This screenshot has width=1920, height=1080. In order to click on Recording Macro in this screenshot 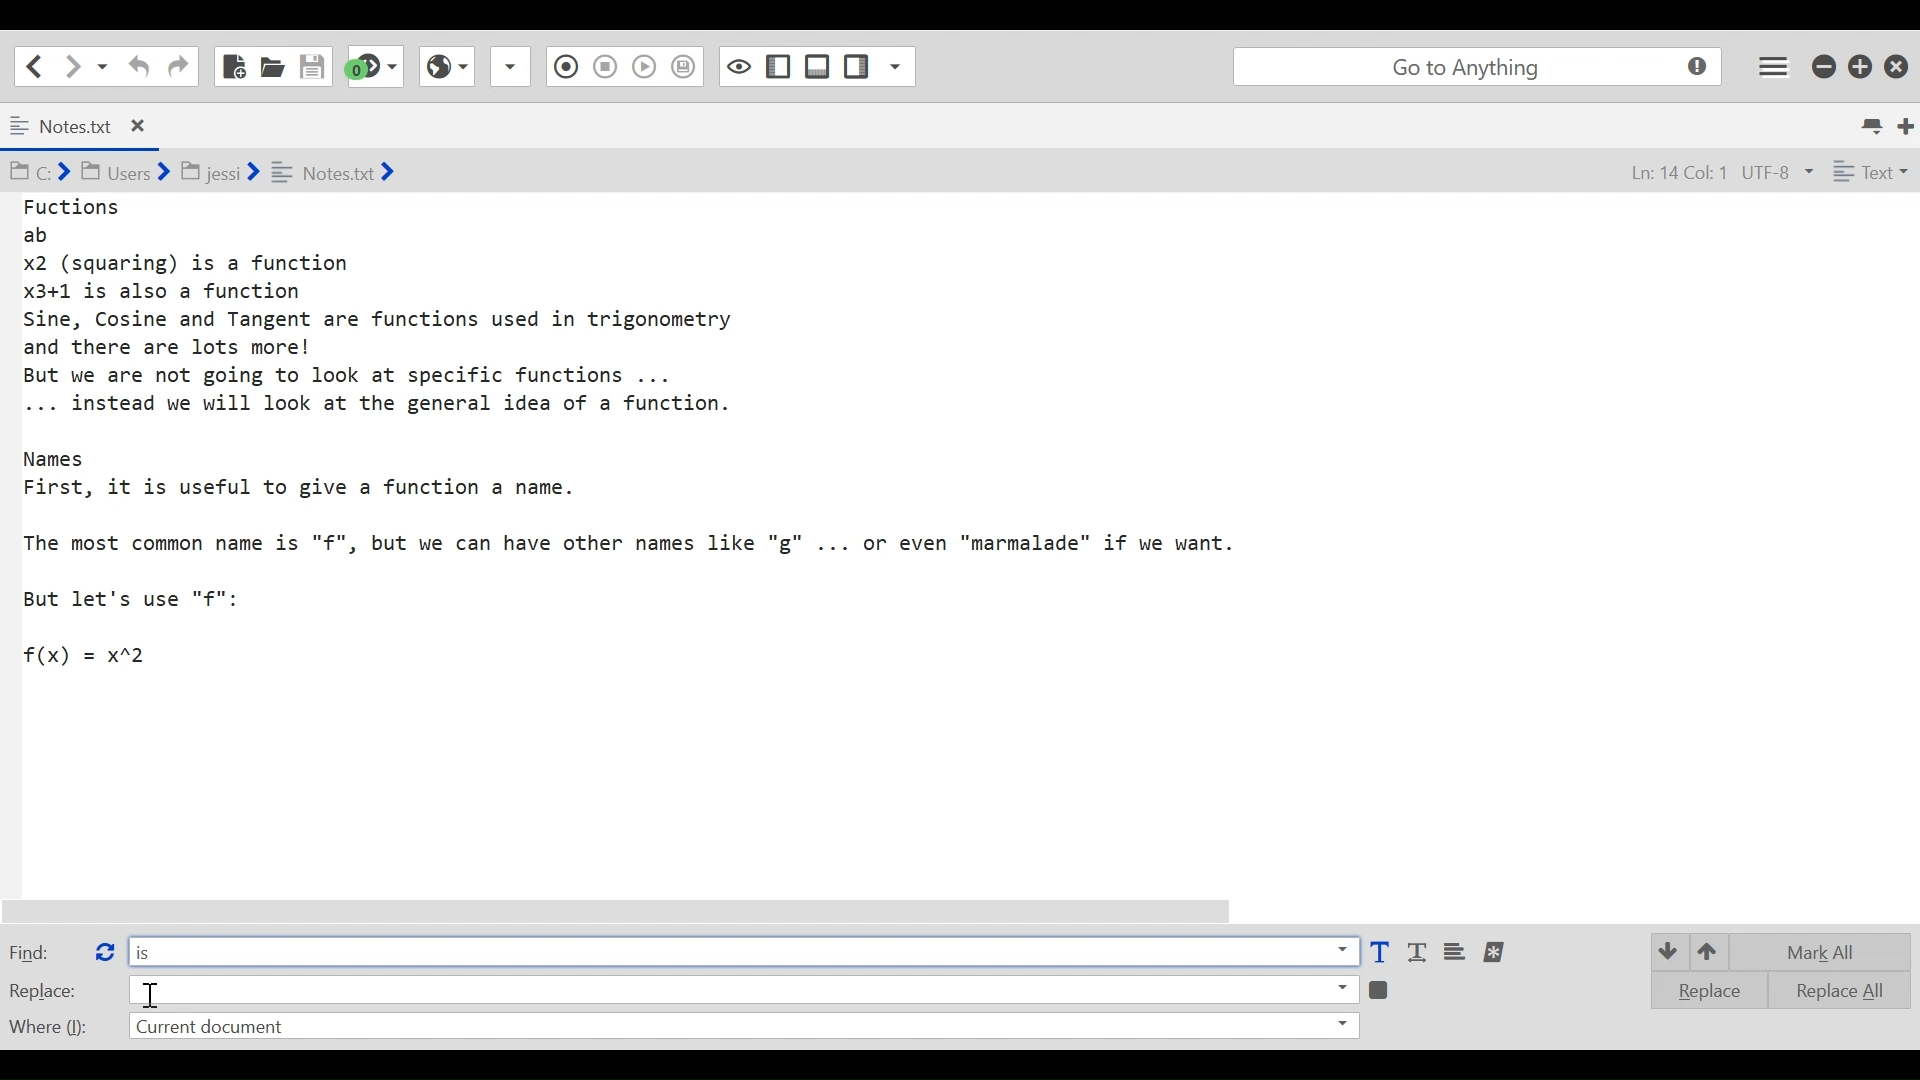, I will do `click(512, 66)`.